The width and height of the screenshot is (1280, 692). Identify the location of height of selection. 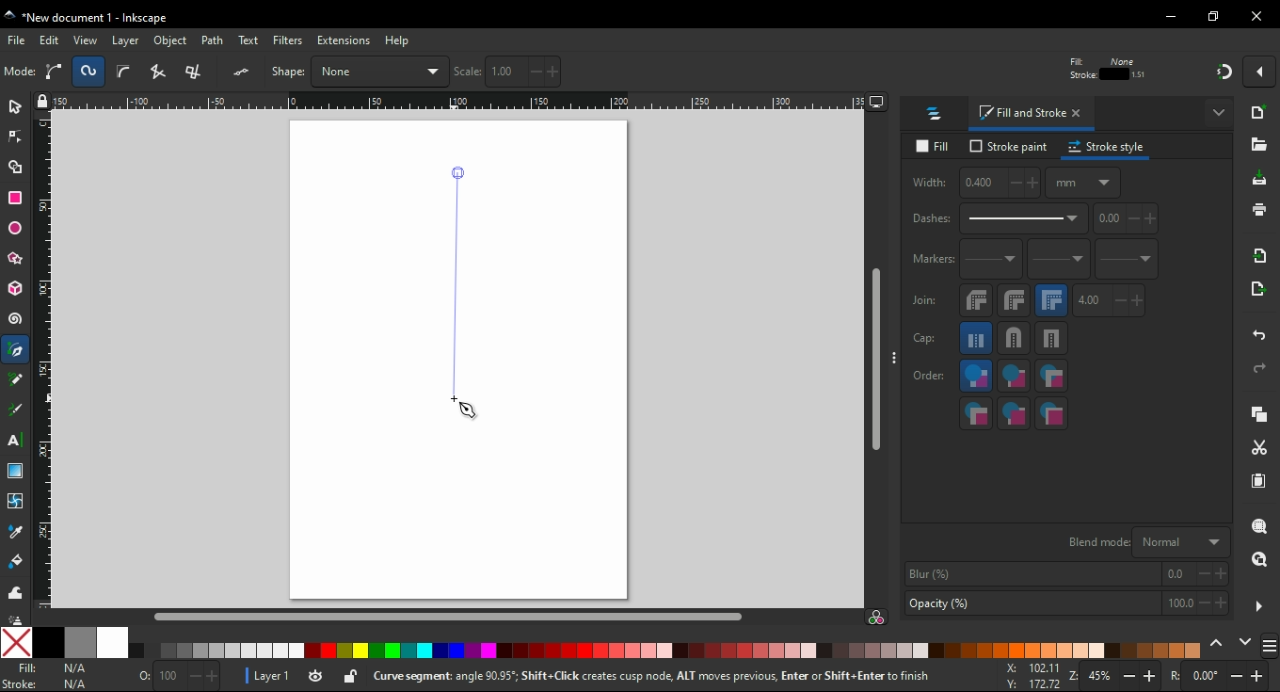
(920, 71).